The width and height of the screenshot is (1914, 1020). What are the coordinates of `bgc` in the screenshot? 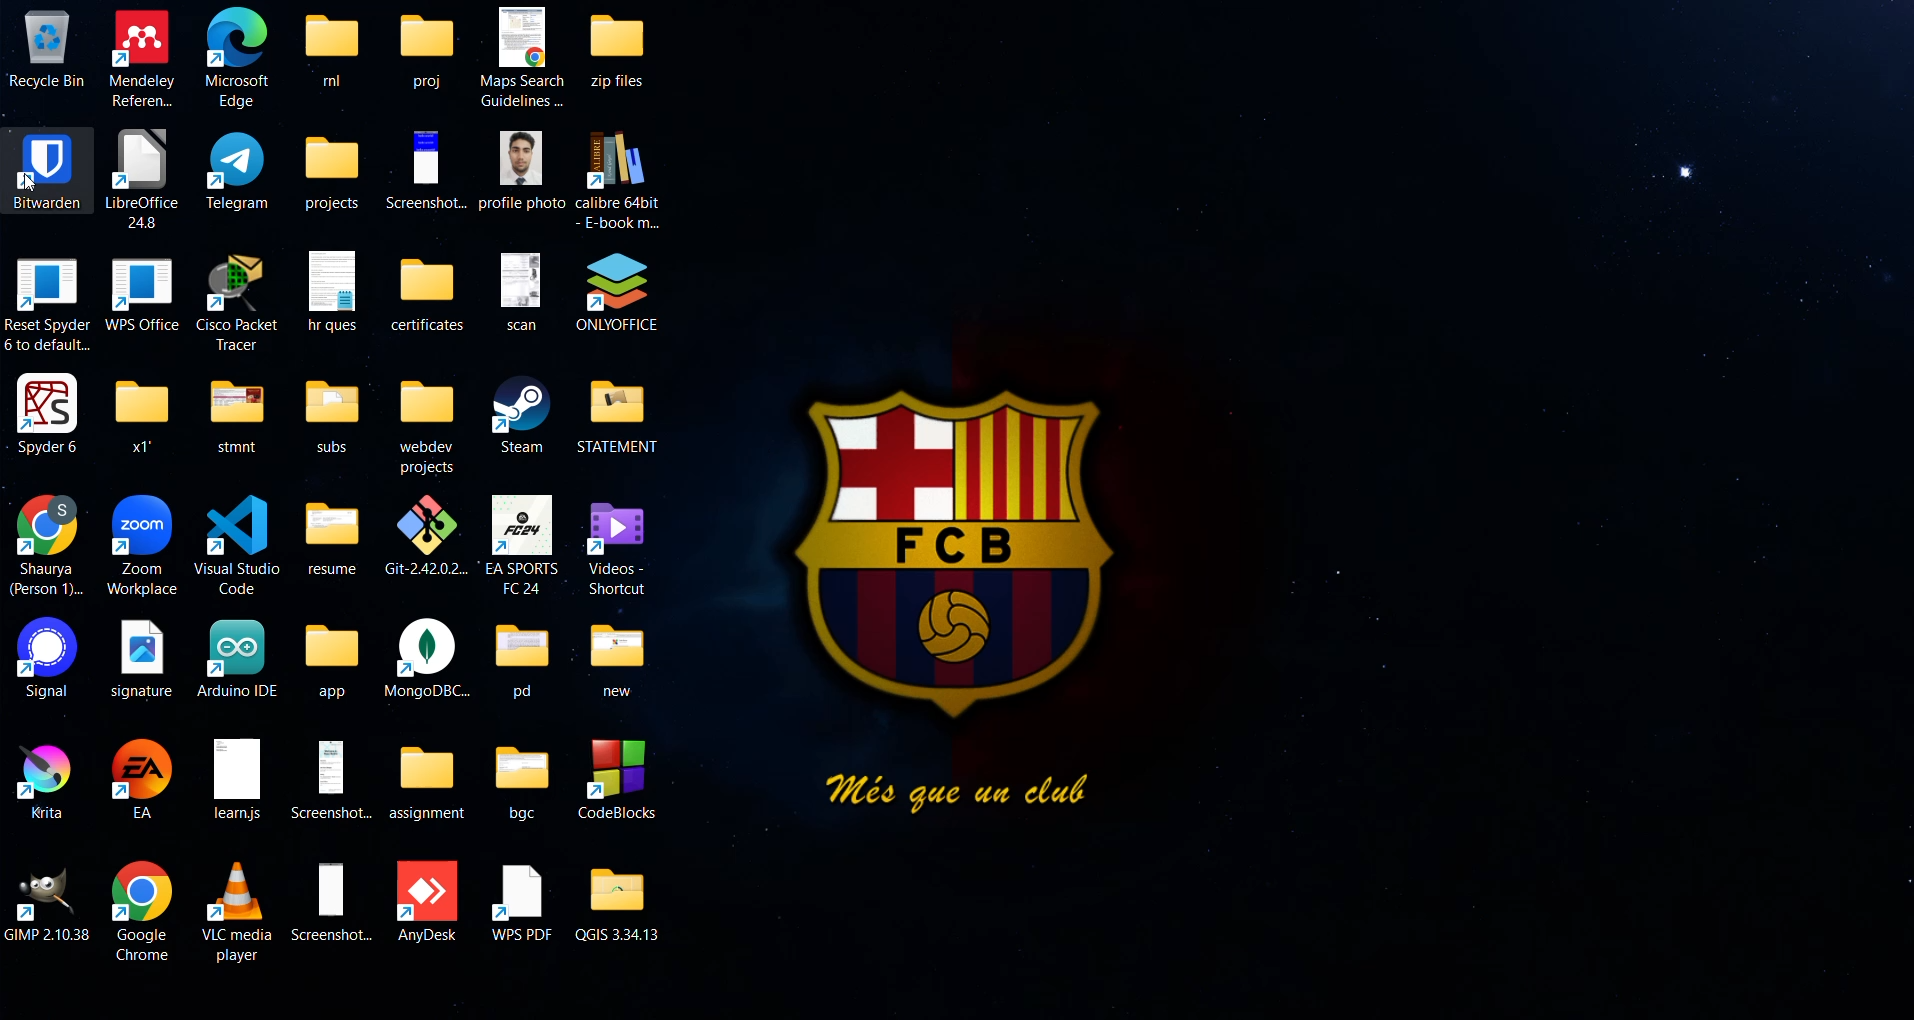 It's located at (522, 780).